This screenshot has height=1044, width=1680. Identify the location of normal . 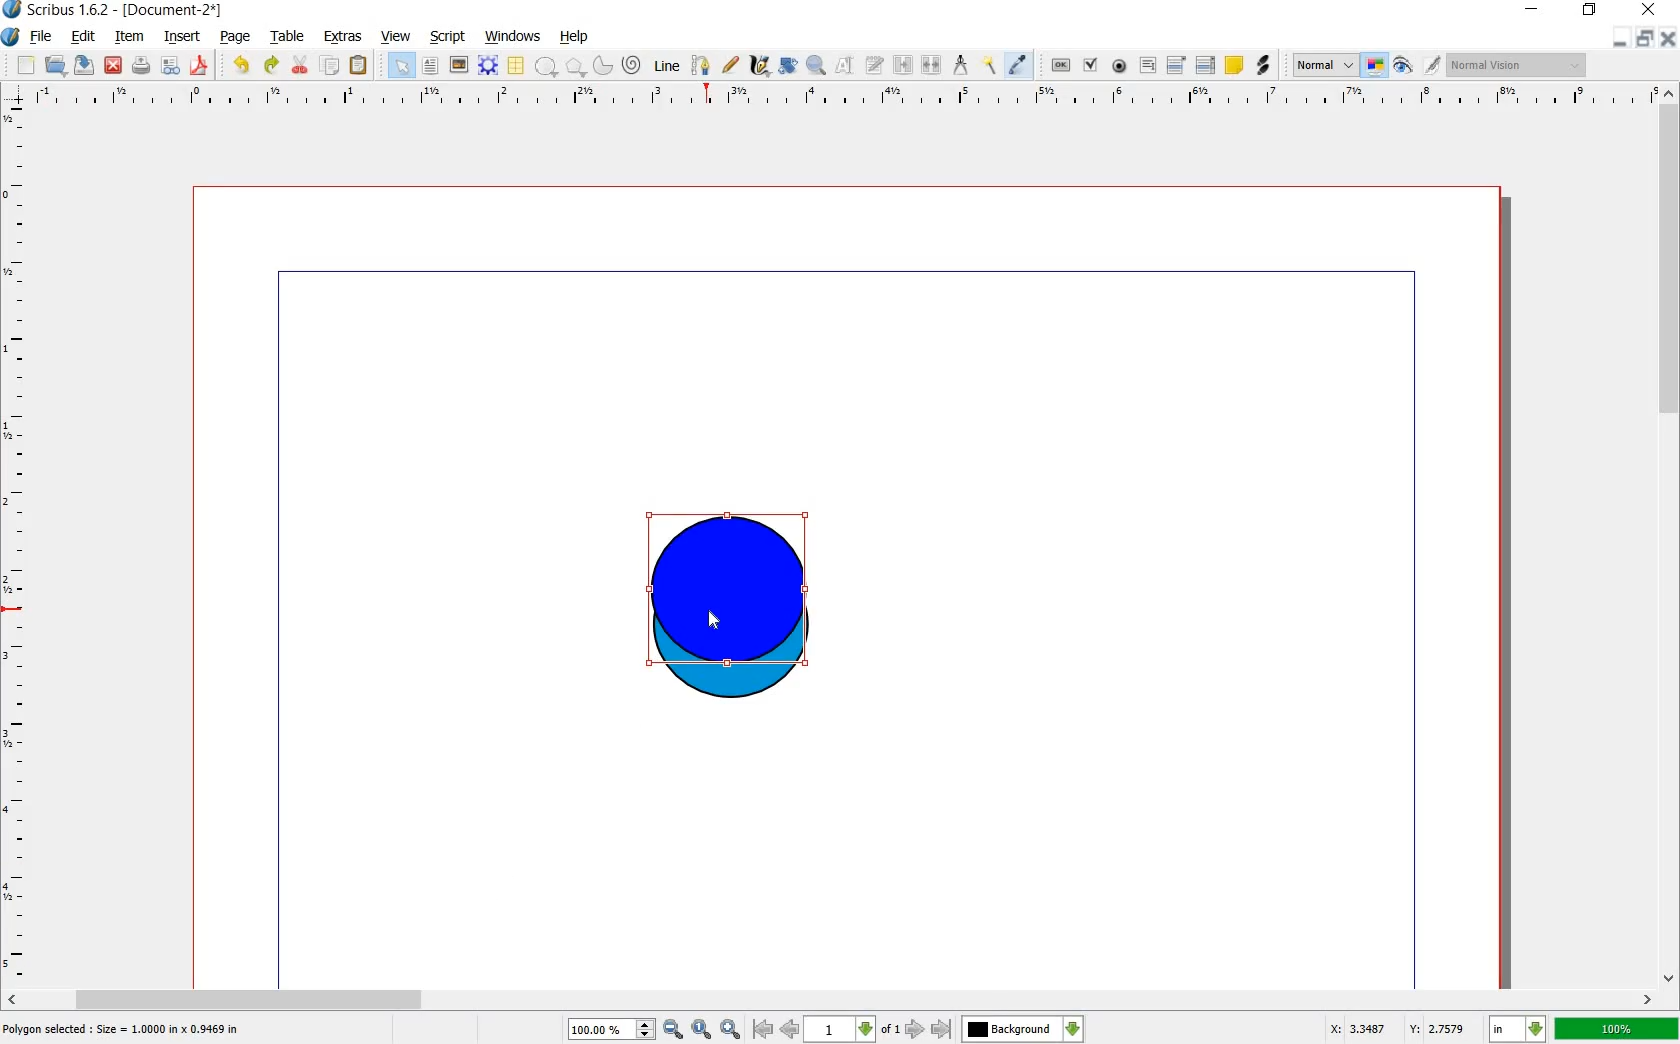
(1322, 65).